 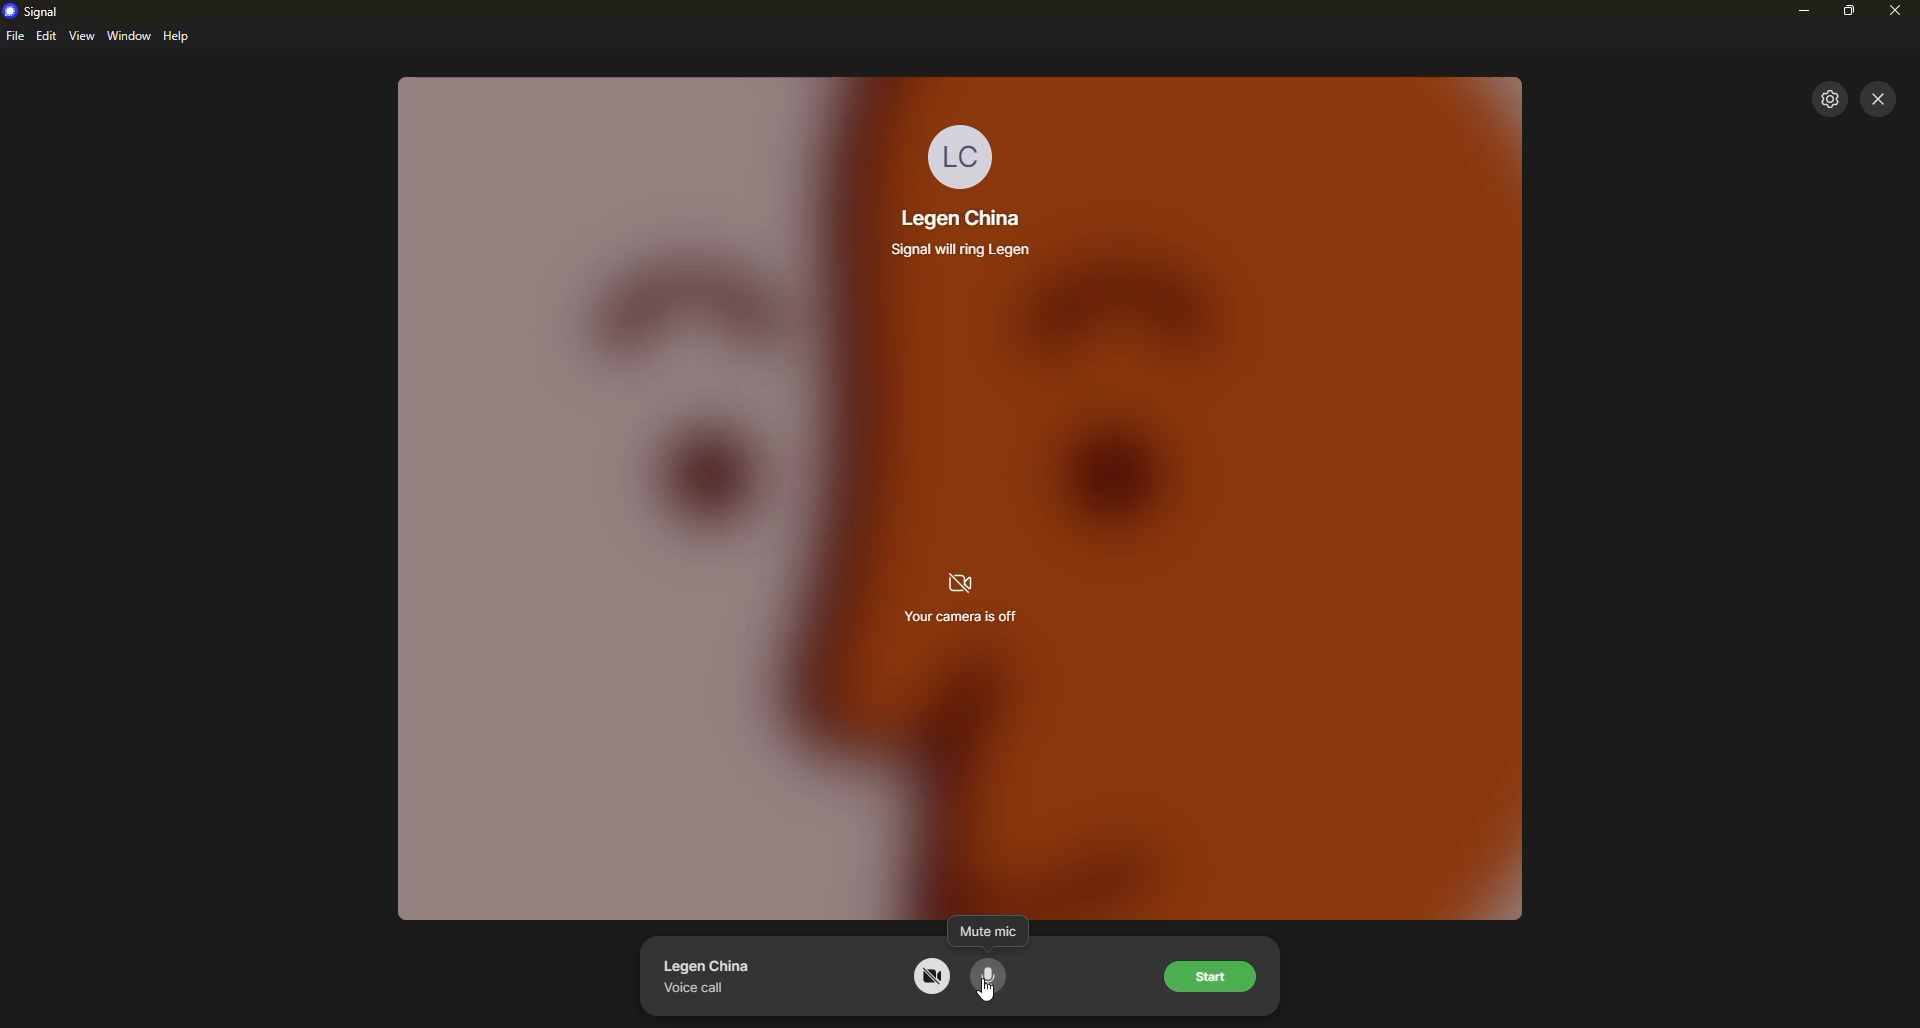 What do you see at coordinates (130, 36) in the screenshot?
I see `window` at bounding box center [130, 36].